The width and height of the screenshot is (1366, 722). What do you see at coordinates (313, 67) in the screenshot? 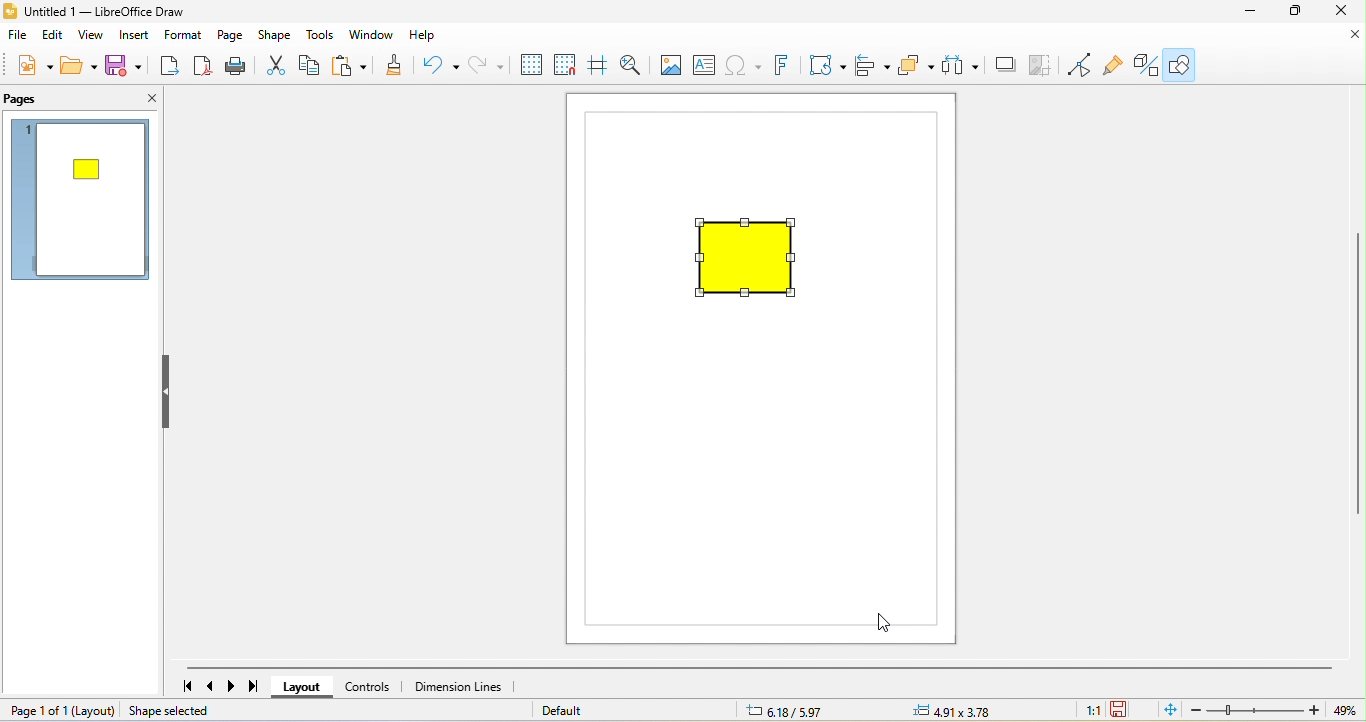
I see `copy` at bounding box center [313, 67].